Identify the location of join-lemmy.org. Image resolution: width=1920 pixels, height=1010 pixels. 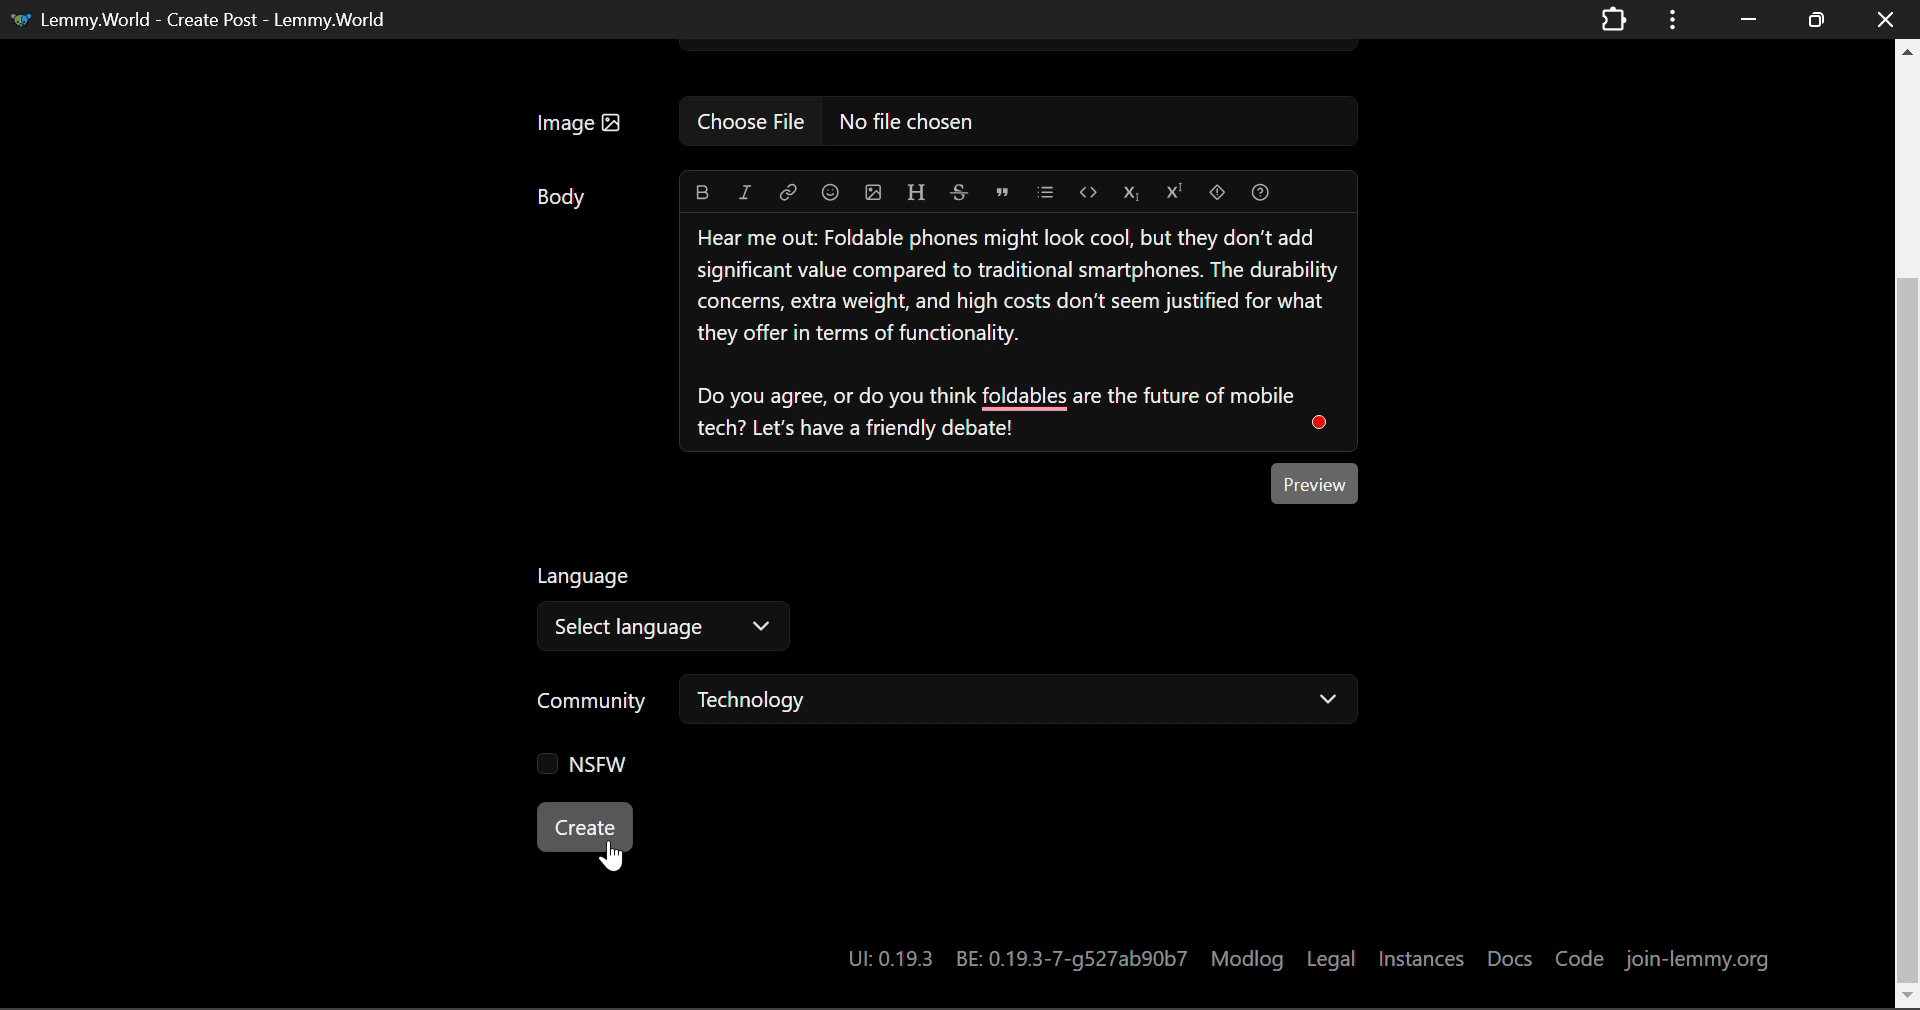
(1697, 954).